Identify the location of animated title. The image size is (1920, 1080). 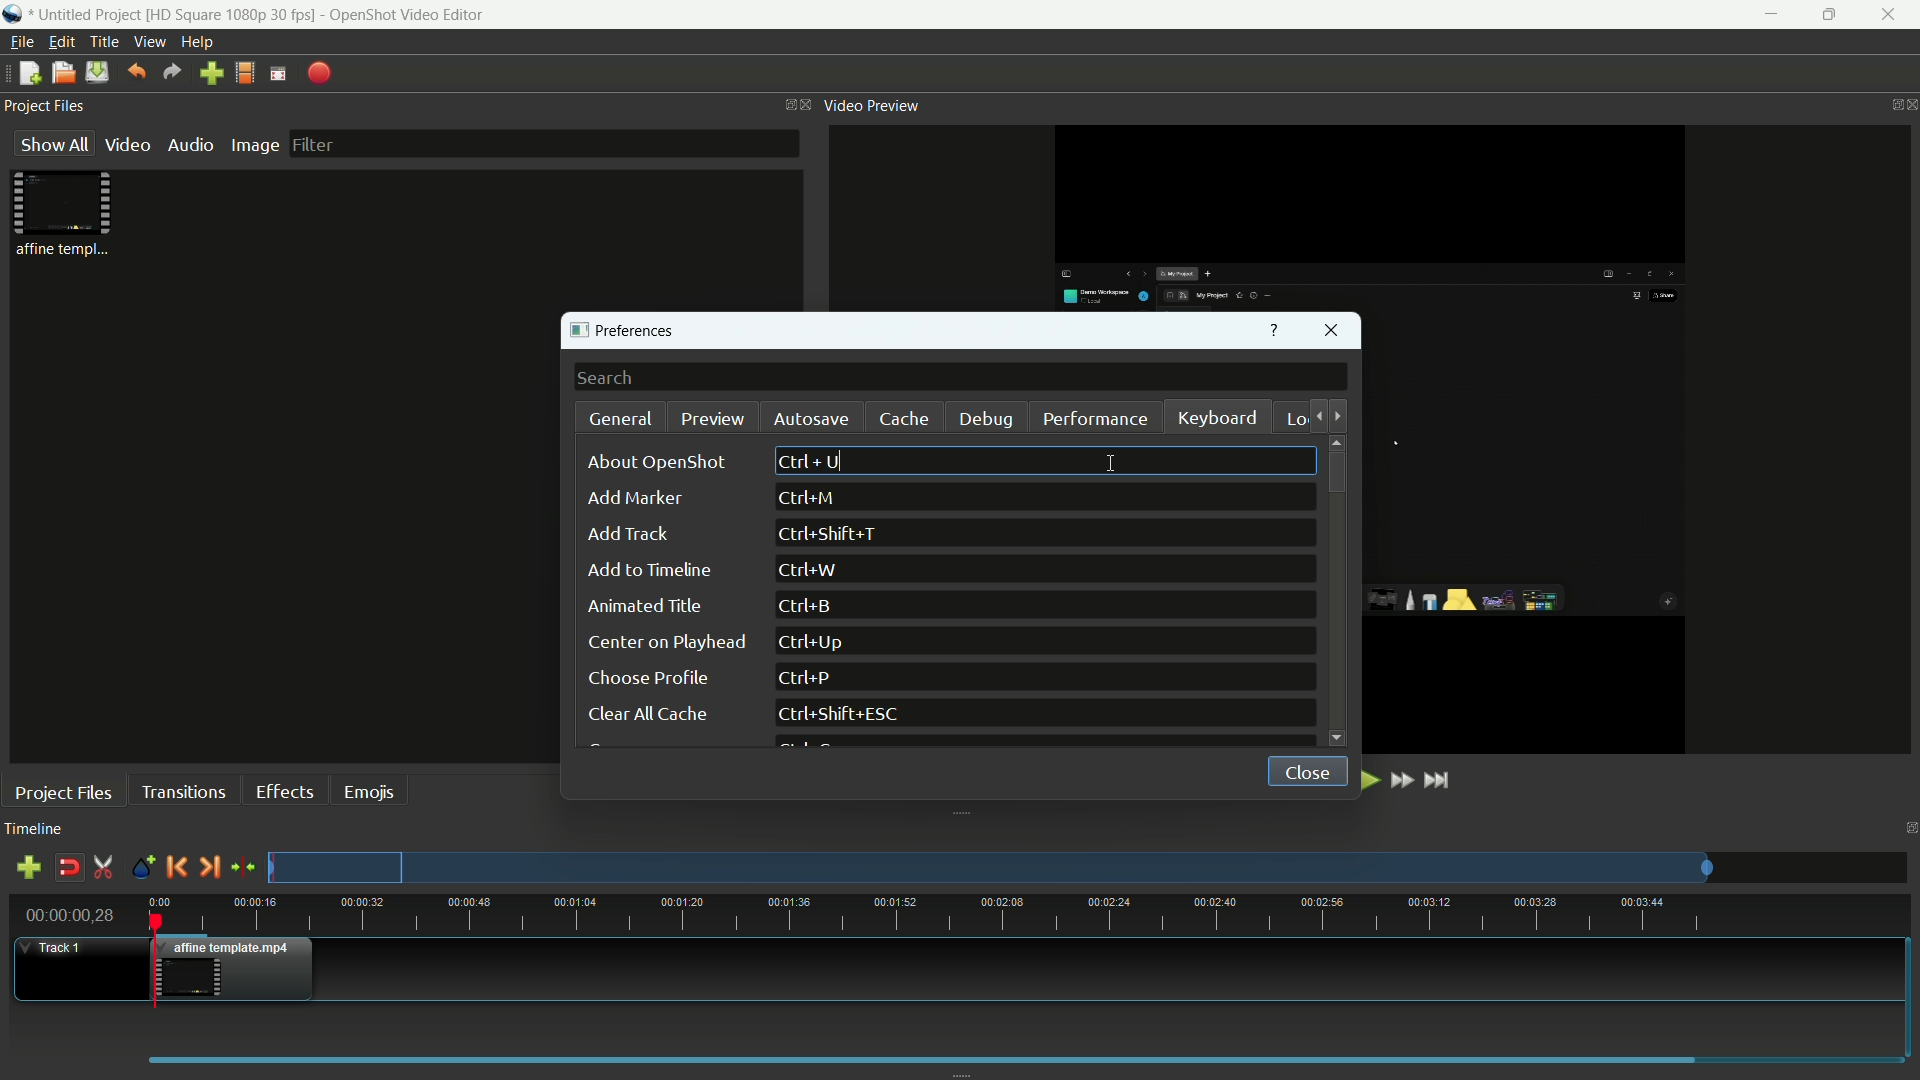
(647, 607).